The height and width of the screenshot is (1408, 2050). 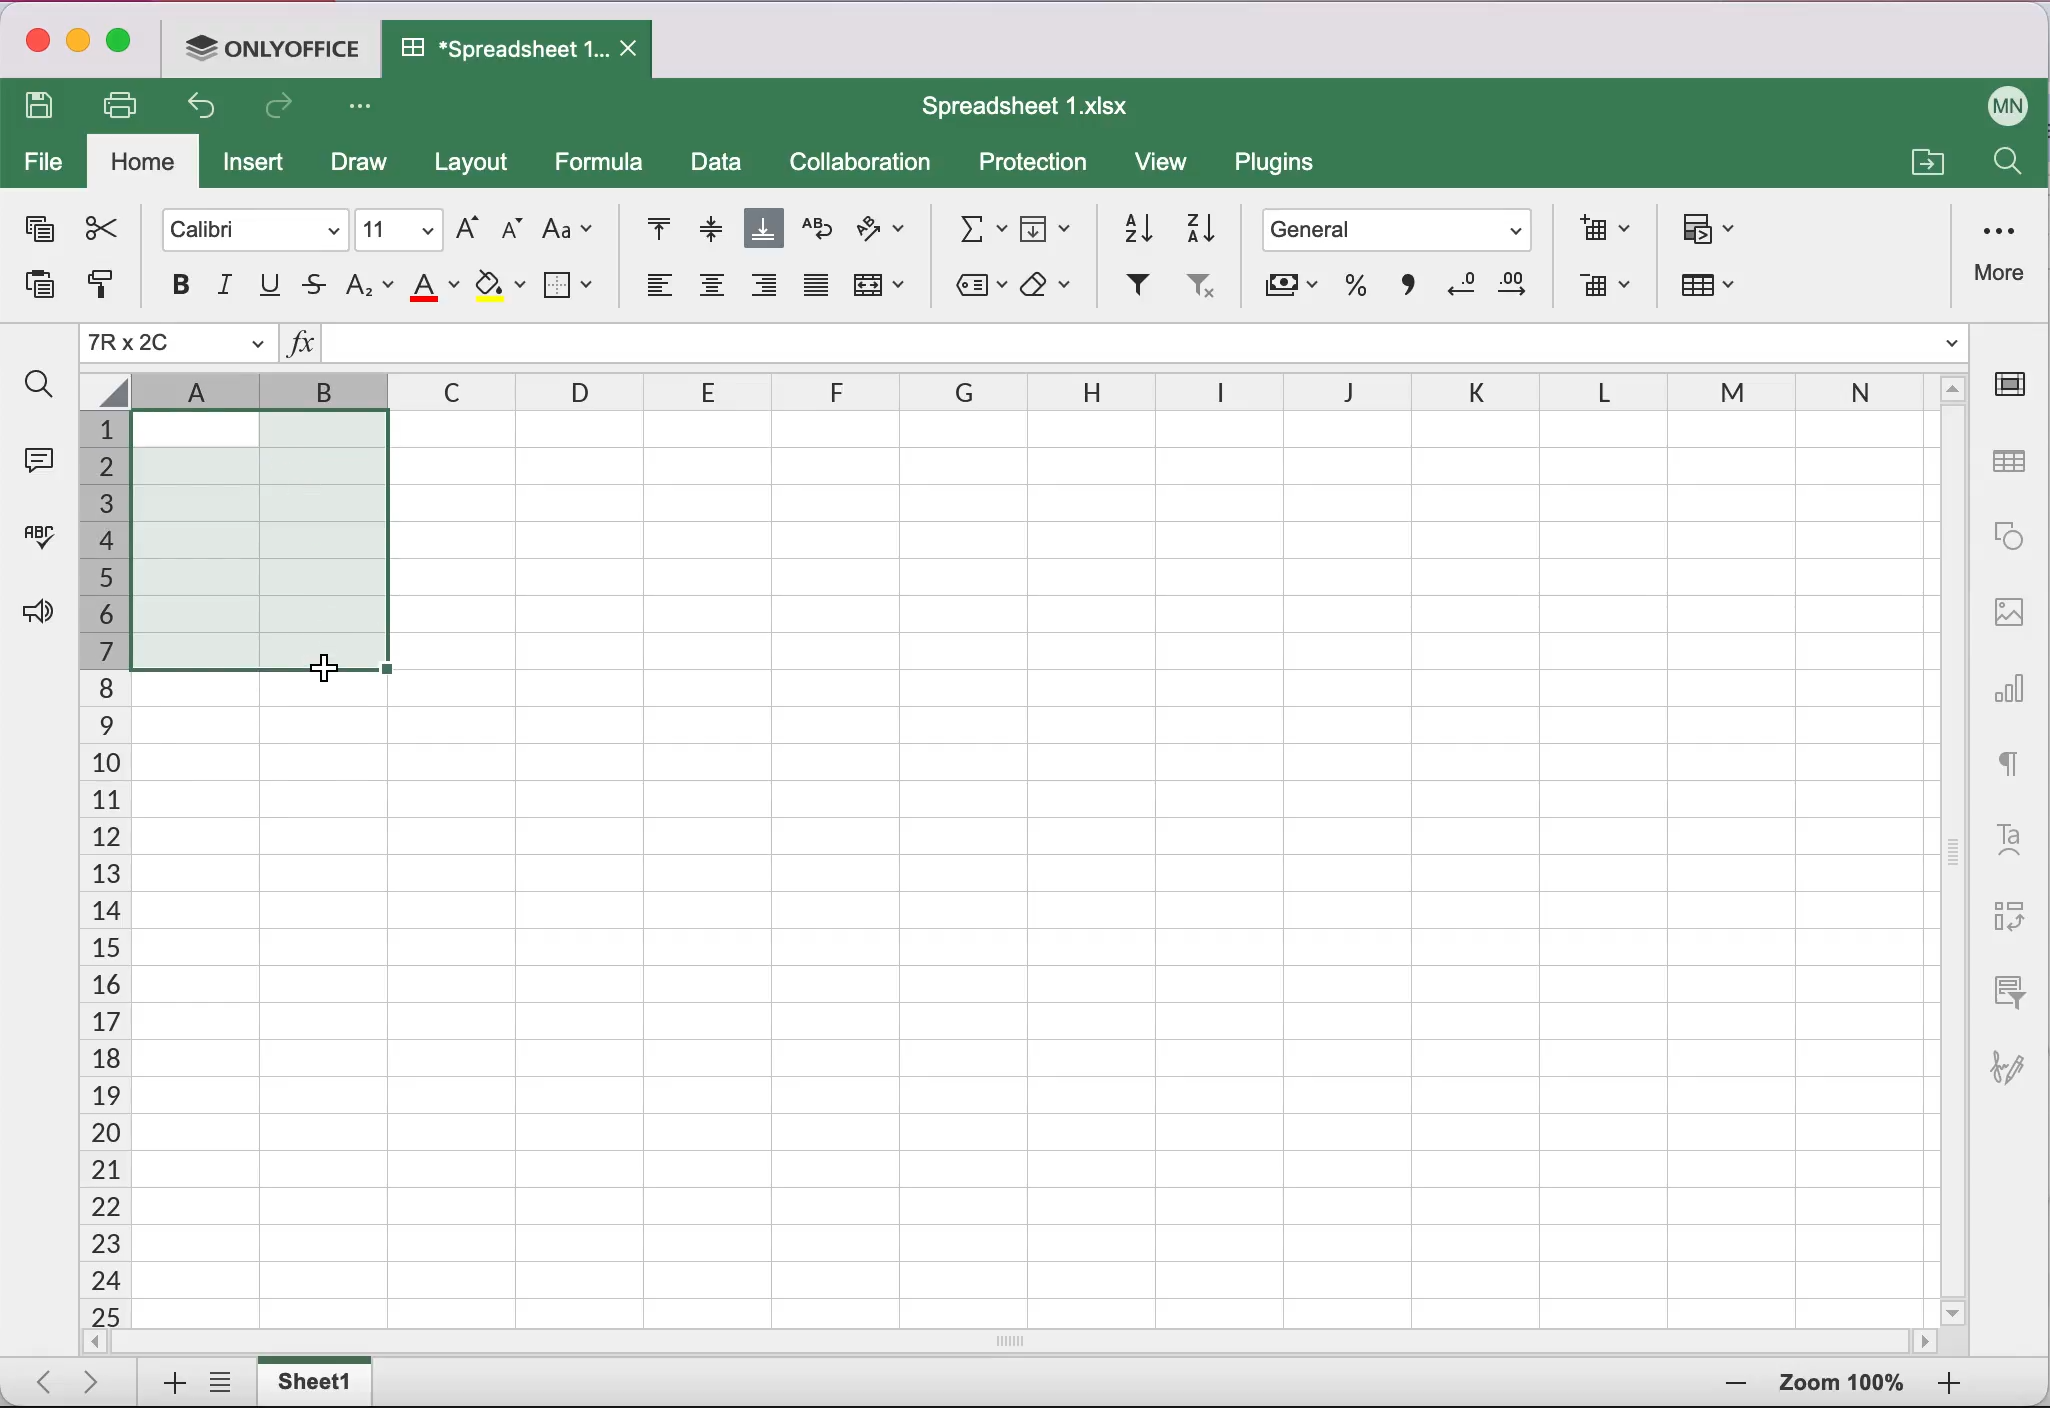 What do you see at coordinates (38, 385) in the screenshot?
I see `find` at bounding box center [38, 385].